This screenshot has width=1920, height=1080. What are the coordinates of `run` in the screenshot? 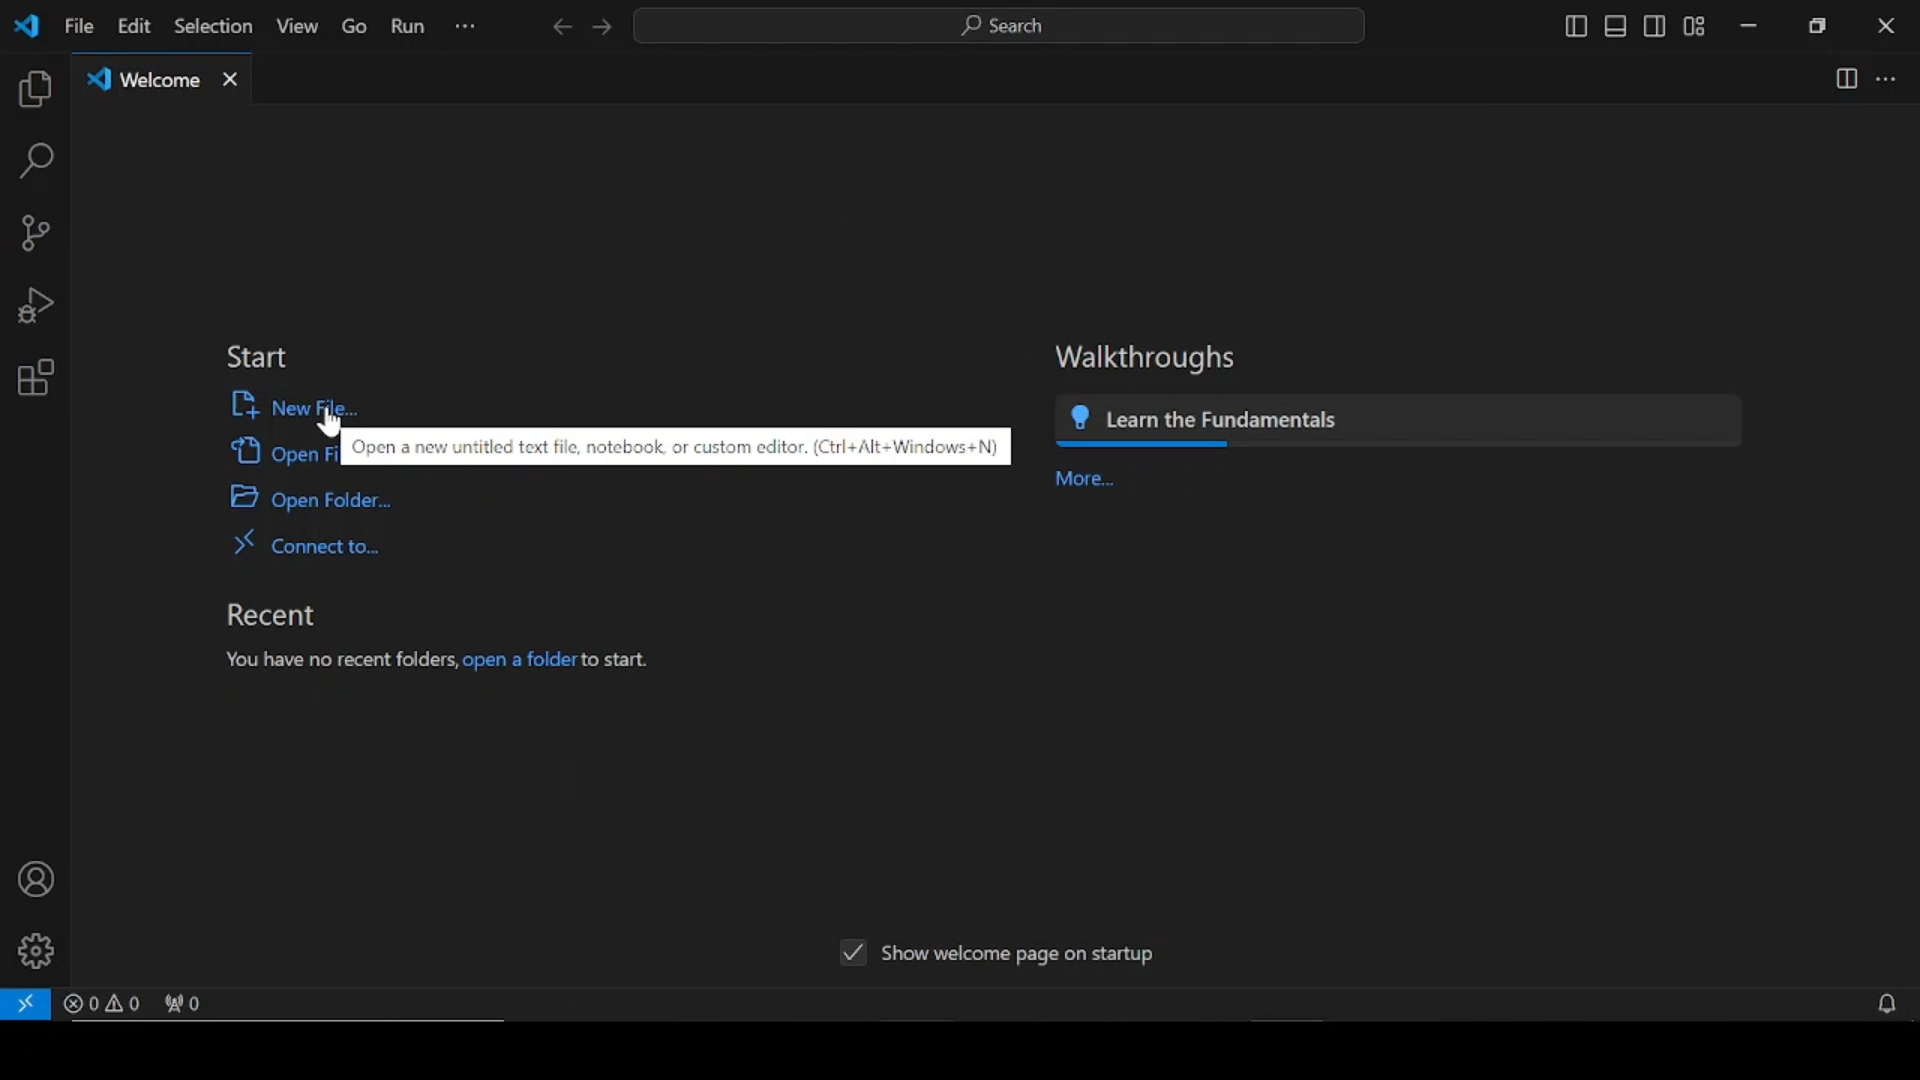 It's located at (408, 27).